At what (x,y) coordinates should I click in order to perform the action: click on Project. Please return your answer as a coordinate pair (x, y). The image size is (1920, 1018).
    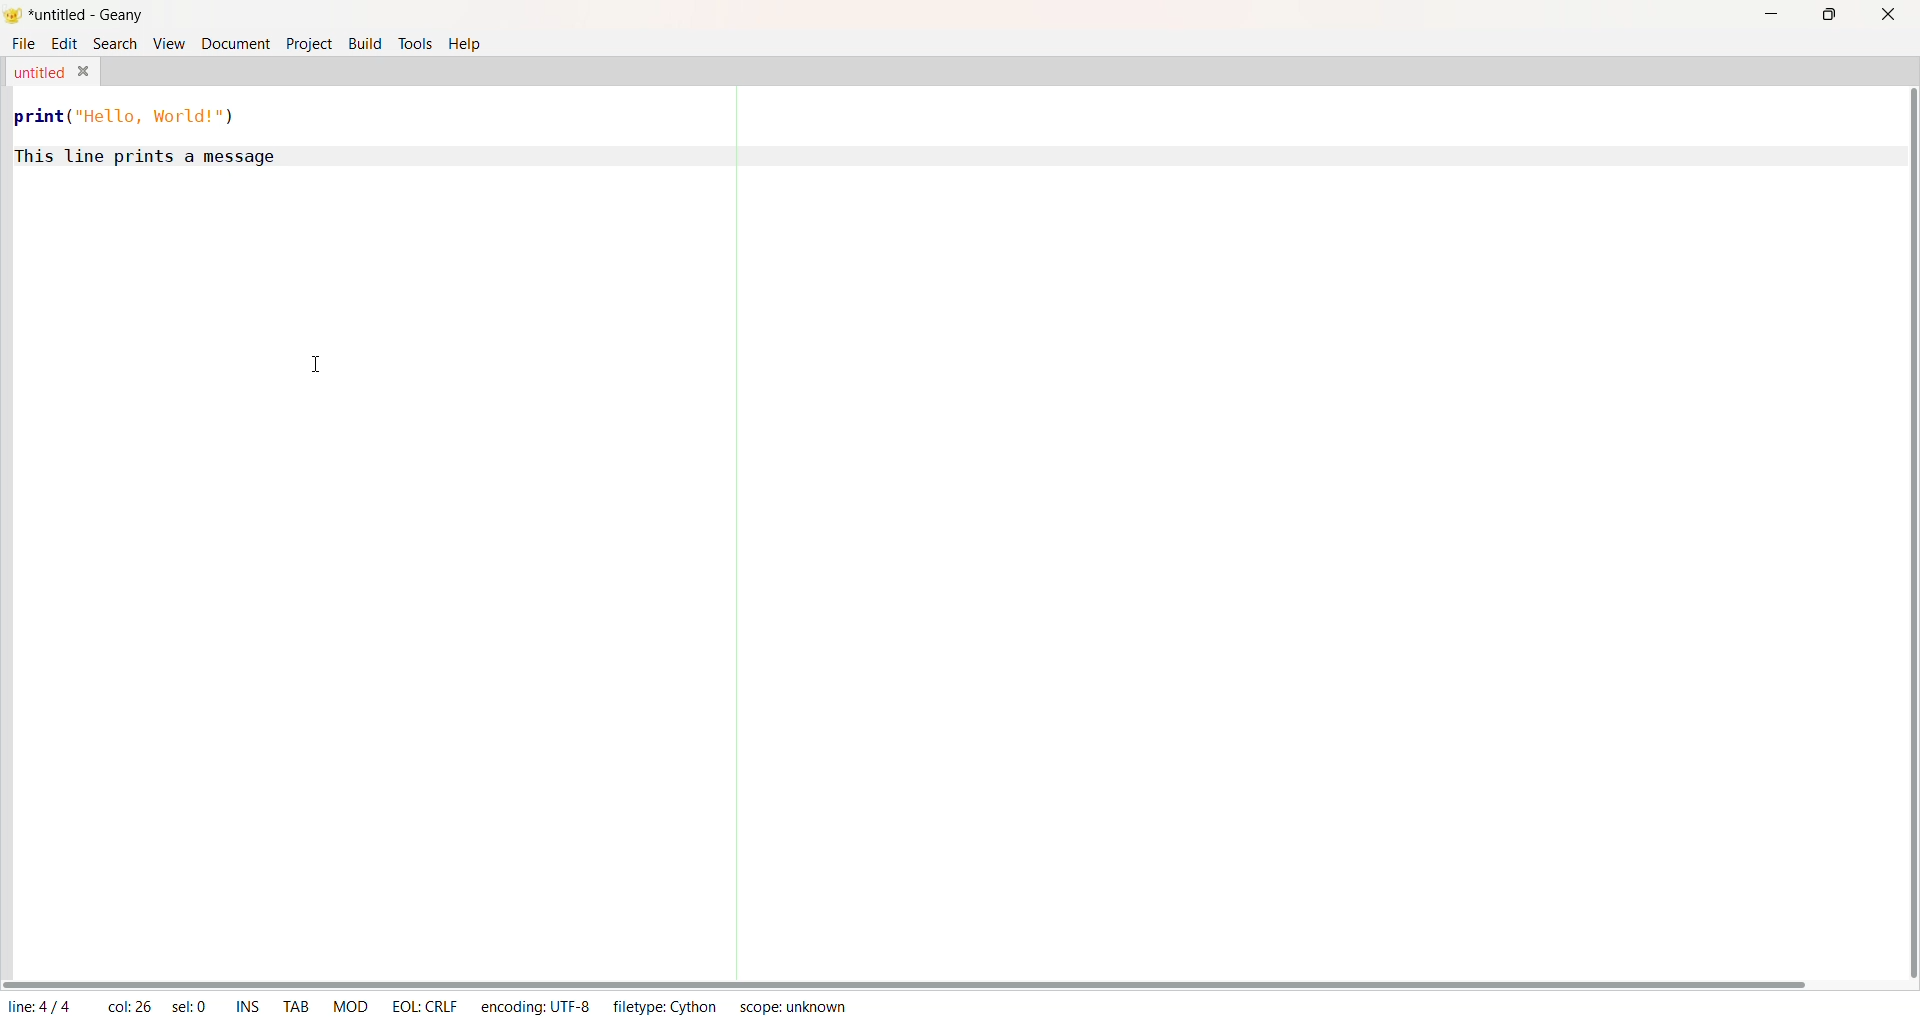
    Looking at the image, I should click on (310, 47).